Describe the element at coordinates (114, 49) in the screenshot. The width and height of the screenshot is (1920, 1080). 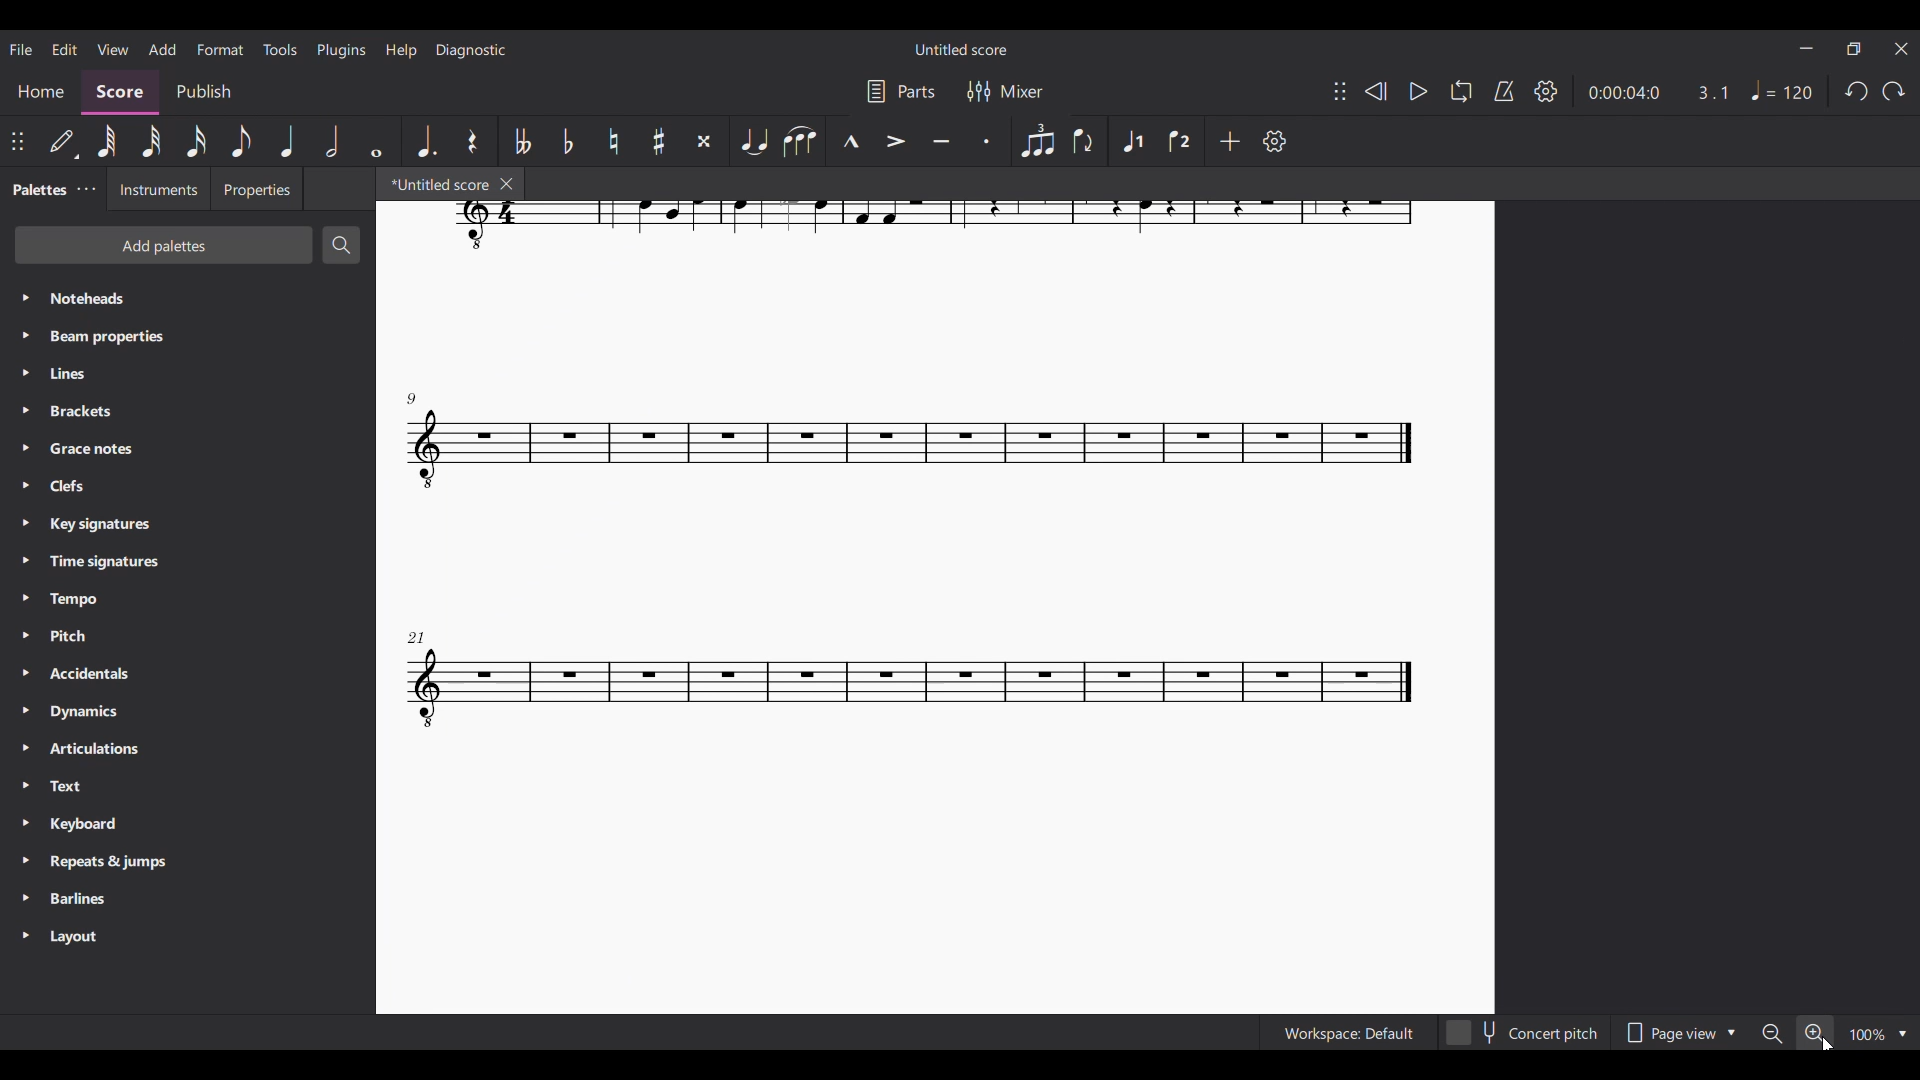
I see `View menu` at that location.